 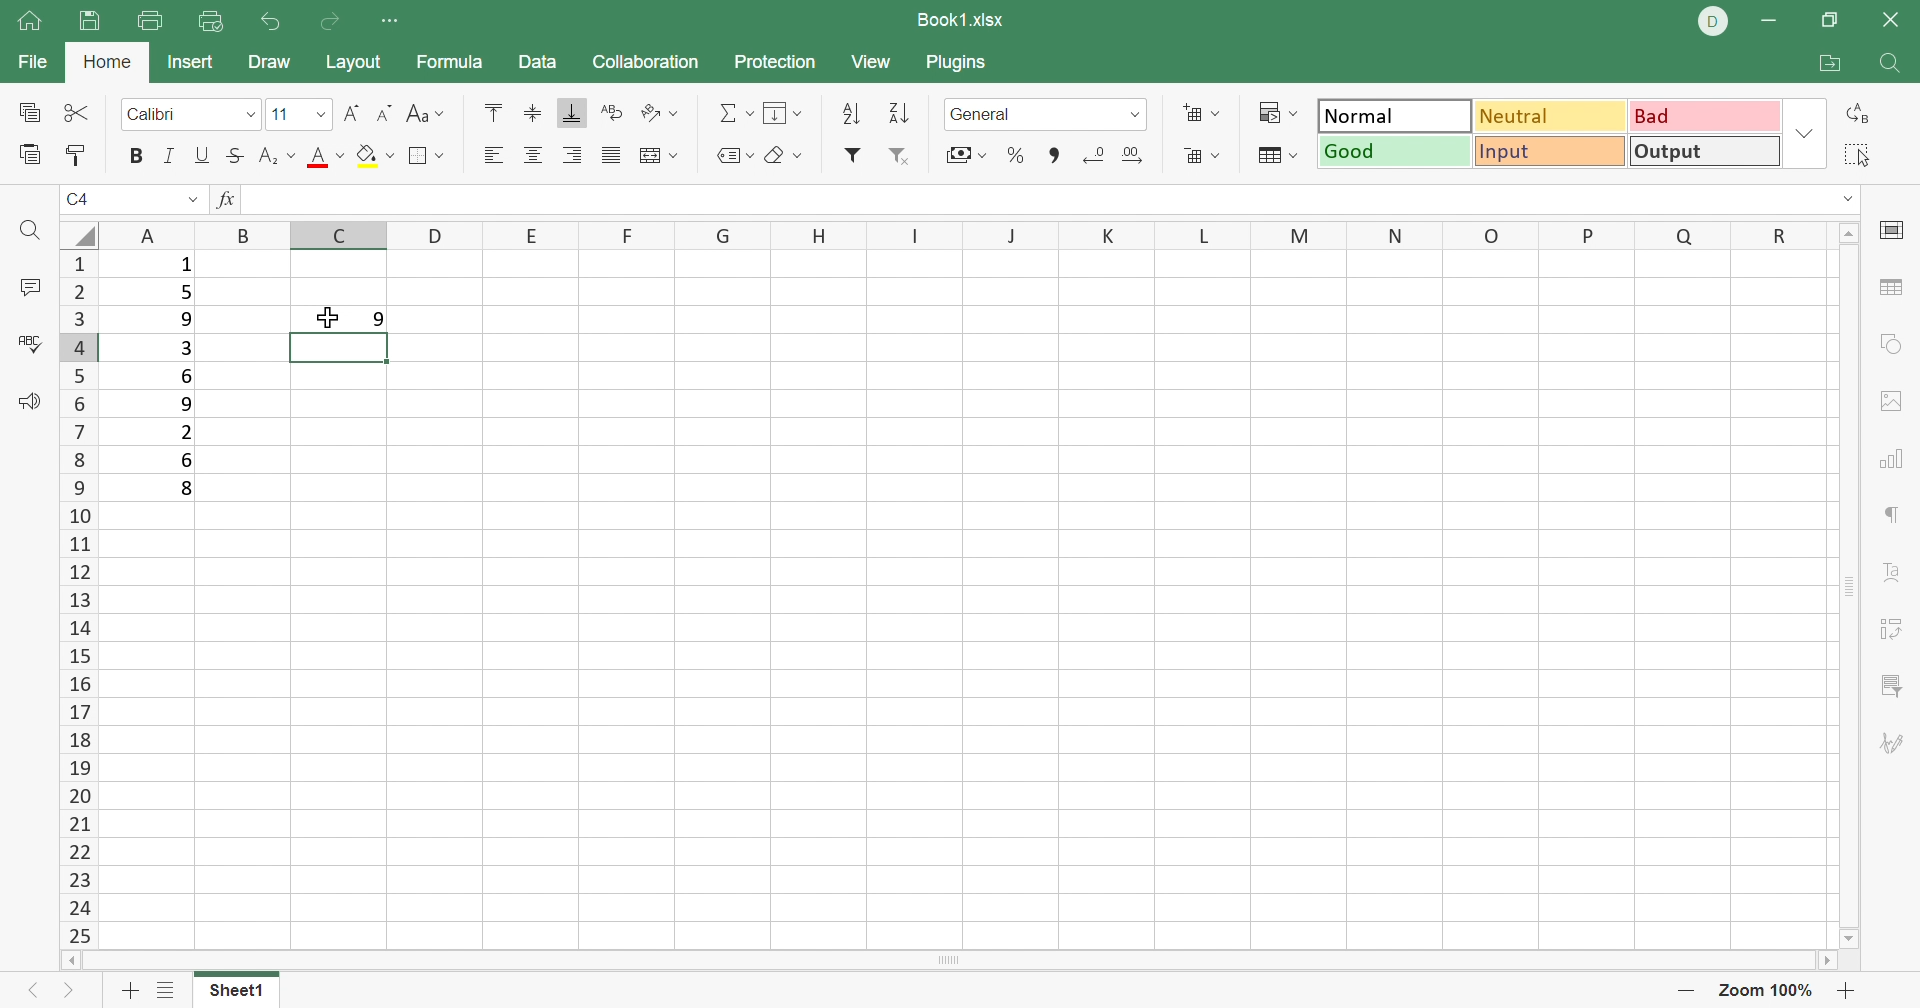 What do you see at coordinates (164, 117) in the screenshot?
I see `Font` at bounding box center [164, 117].